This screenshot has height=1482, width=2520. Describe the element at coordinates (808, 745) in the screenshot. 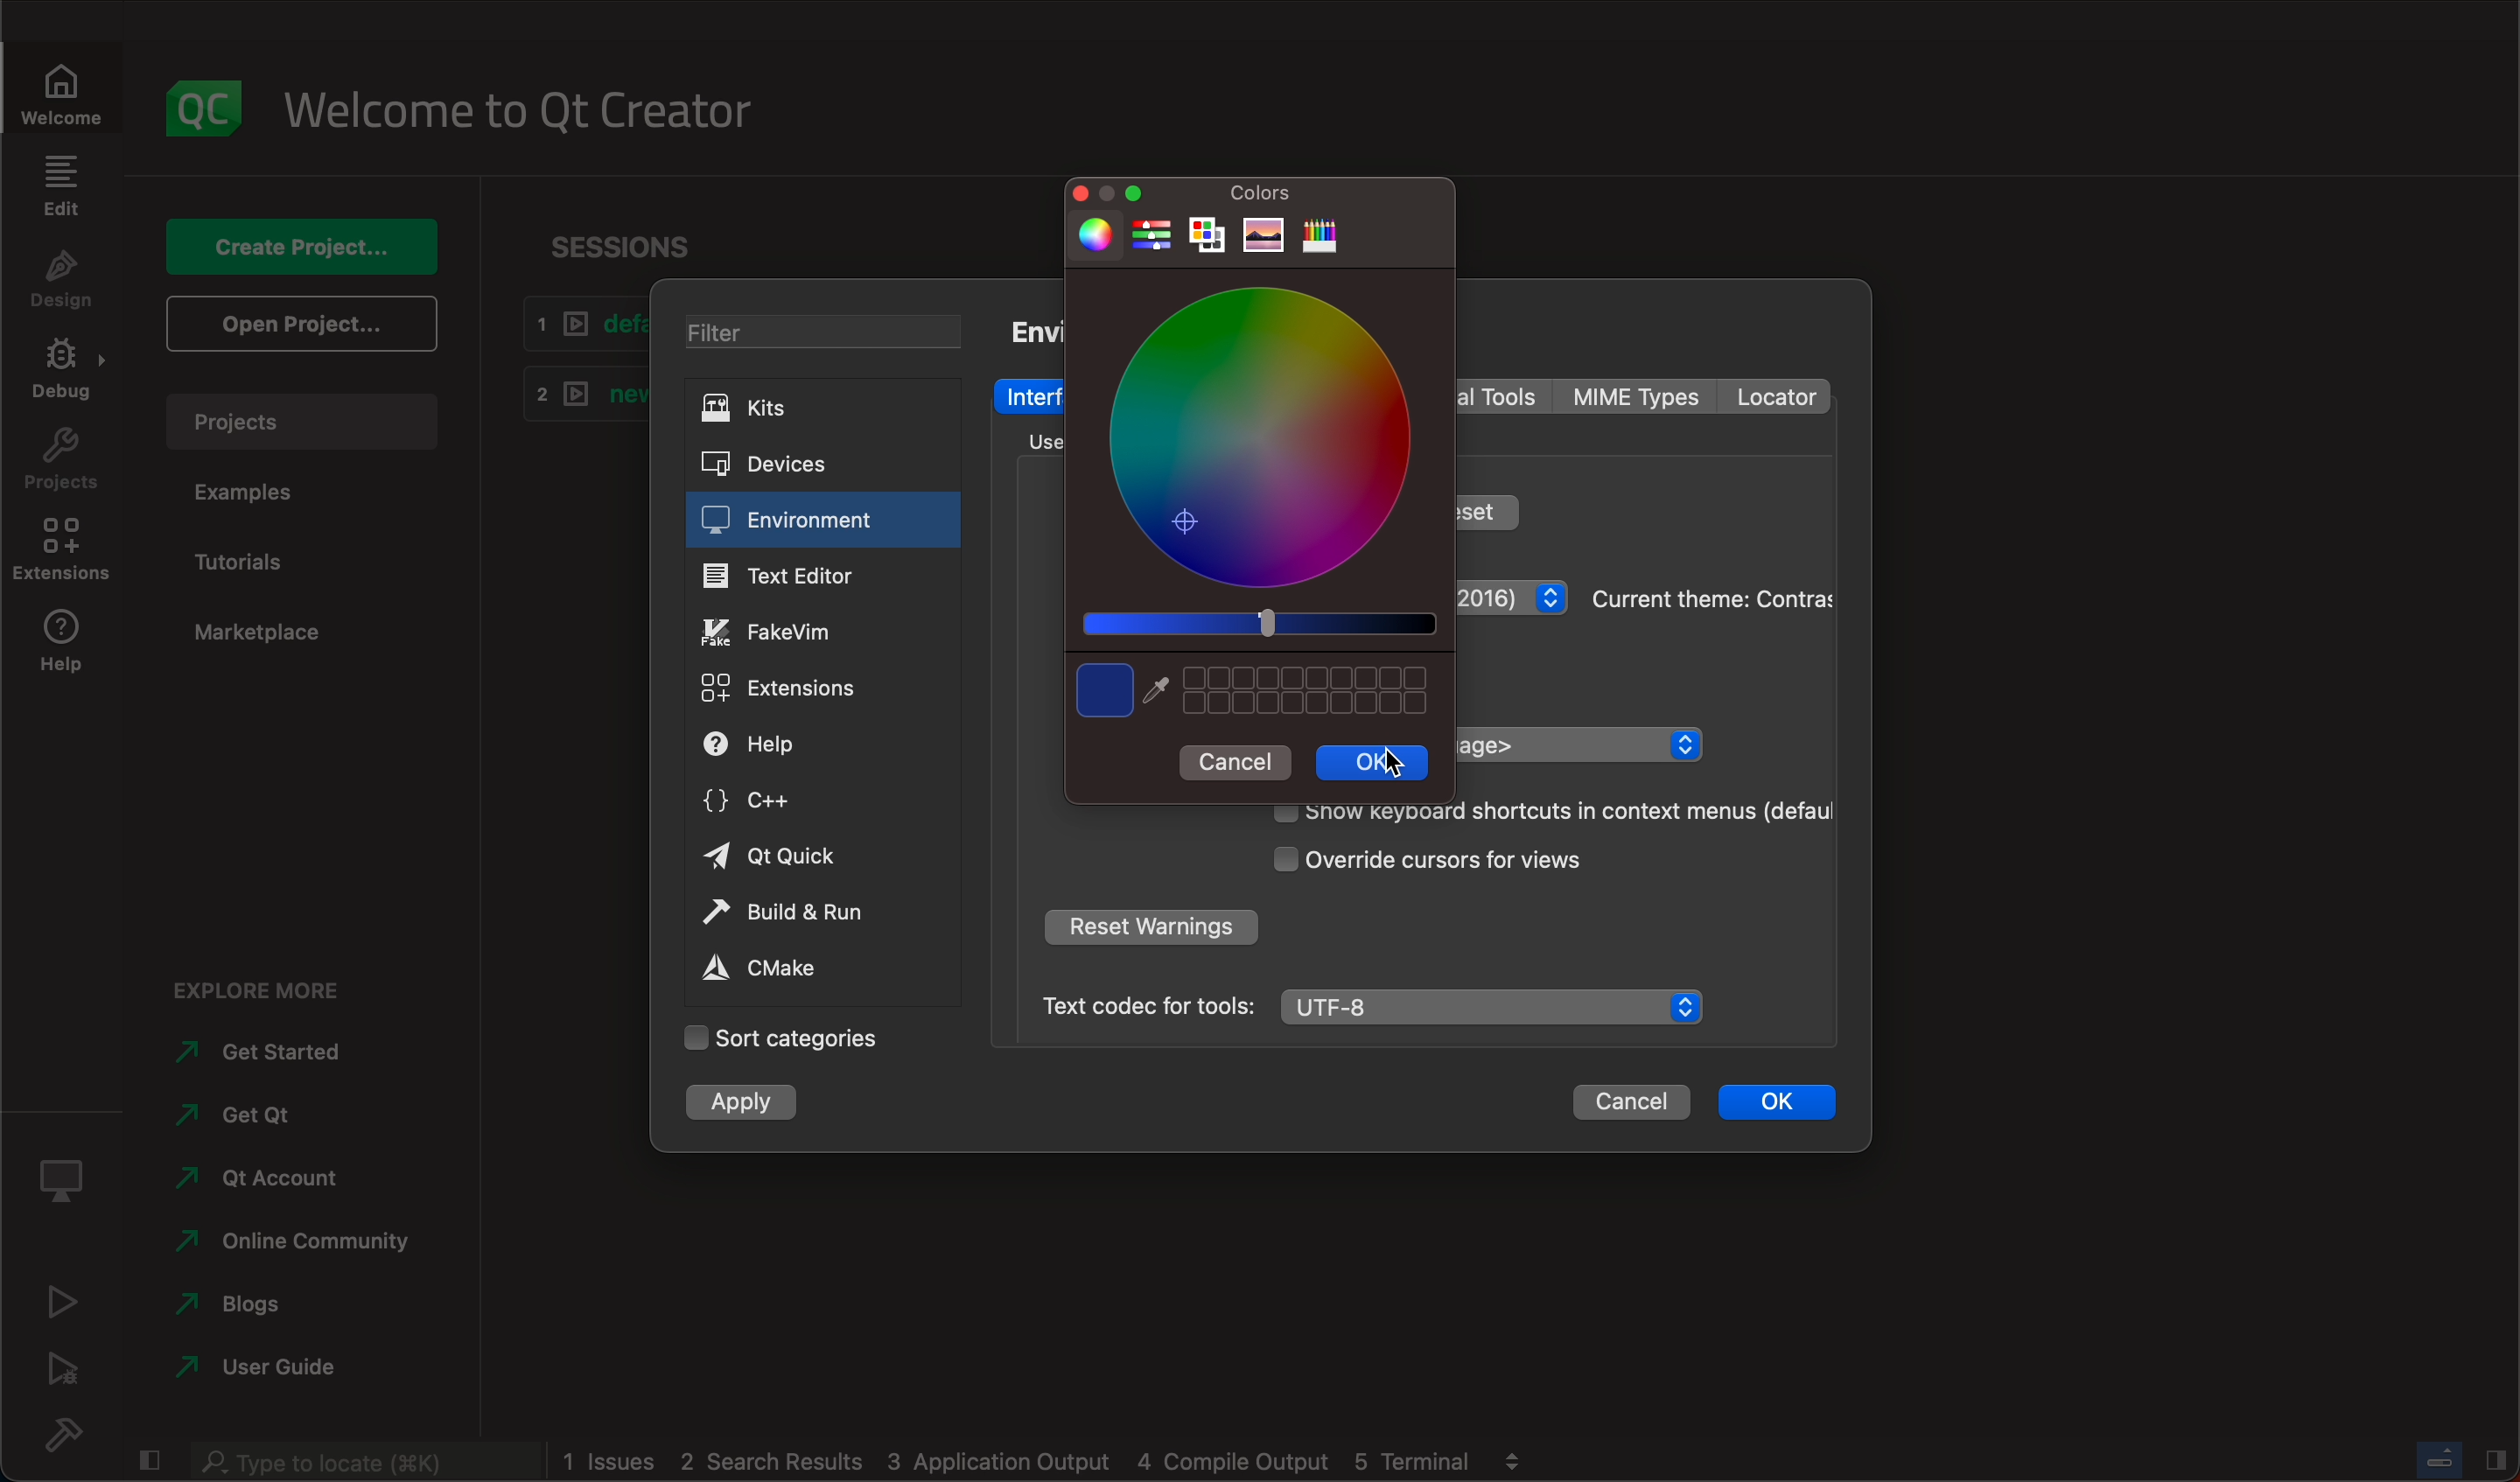

I see `help` at that location.